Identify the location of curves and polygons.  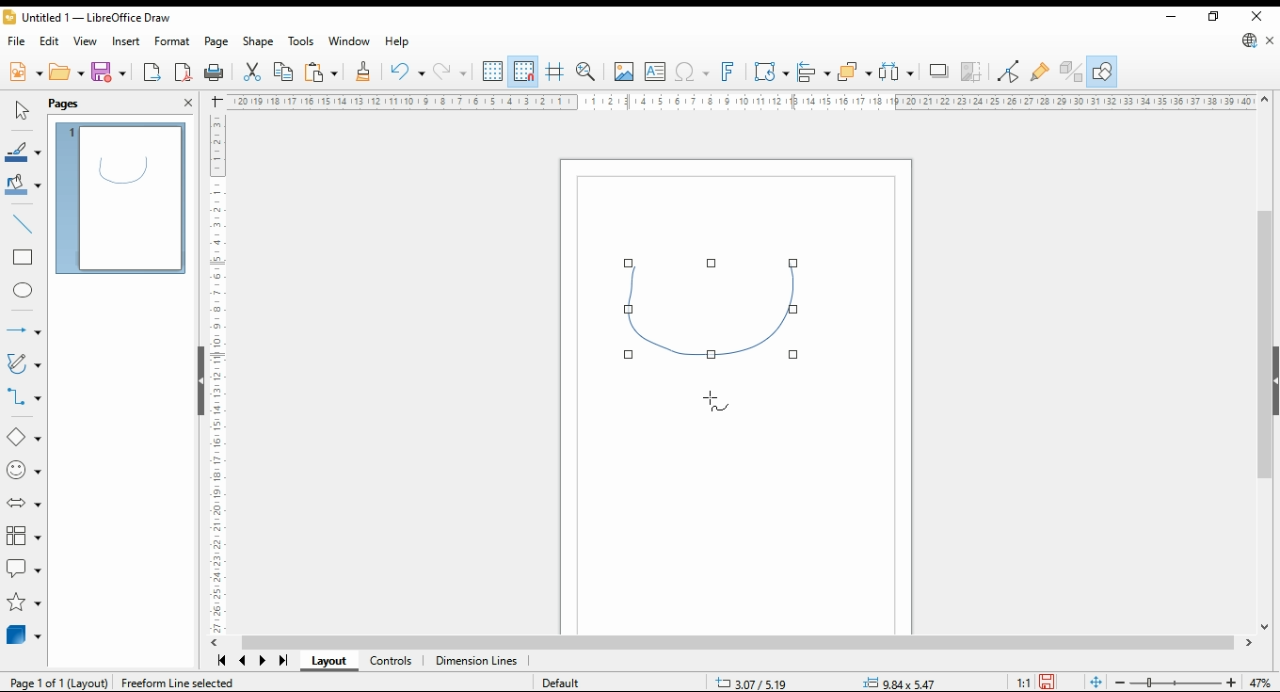
(22, 364).